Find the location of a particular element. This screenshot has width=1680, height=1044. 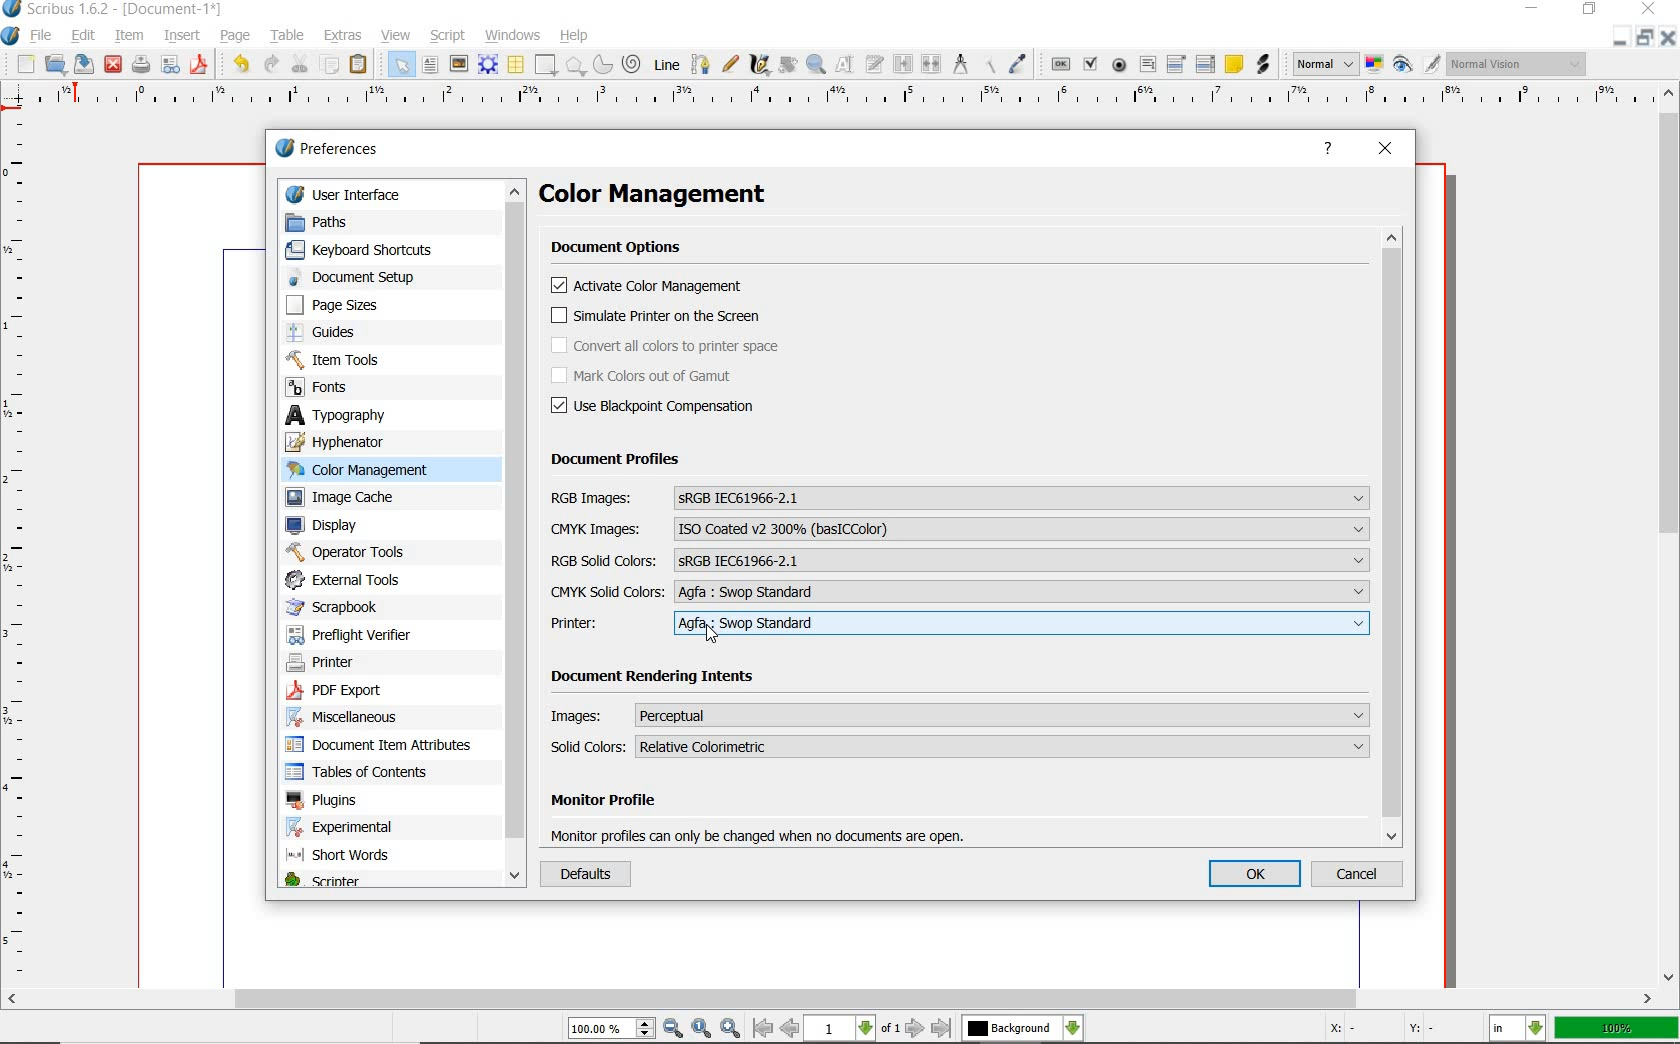

keyboard shortcuts is located at coordinates (369, 251).